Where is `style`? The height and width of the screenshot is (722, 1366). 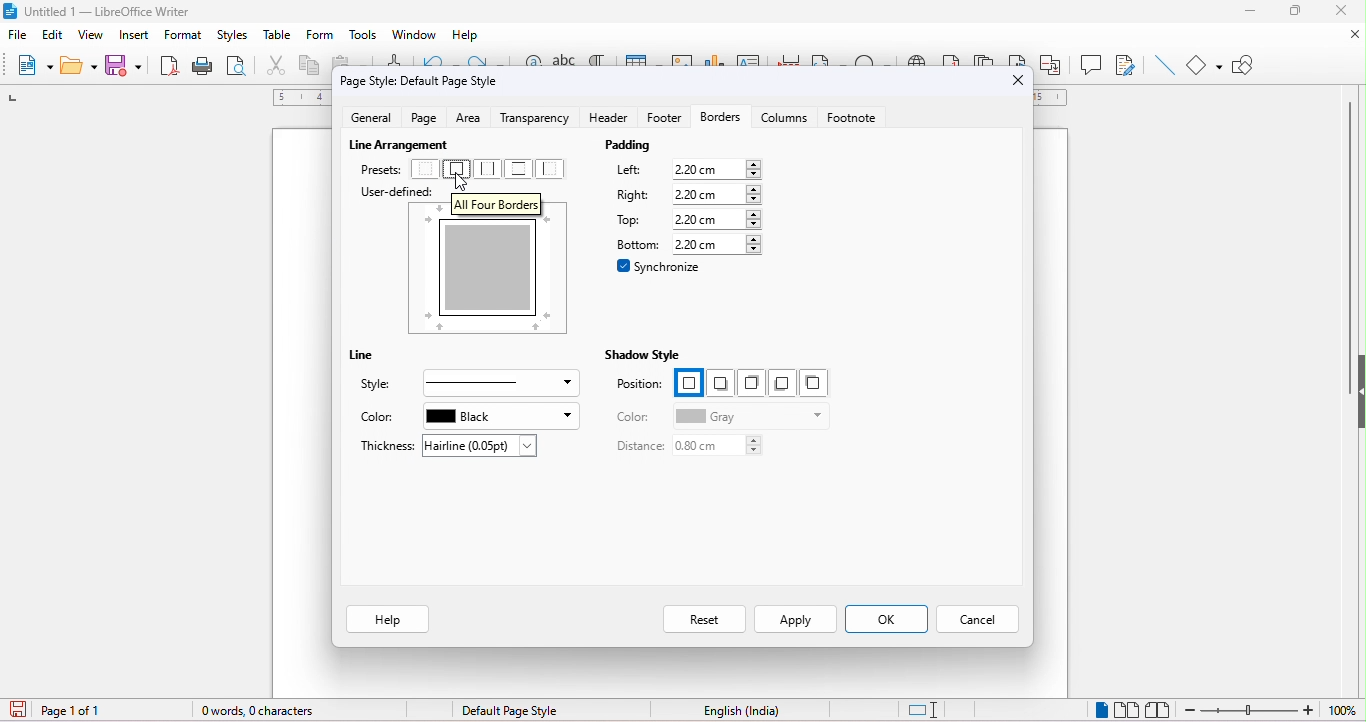 style is located at coordinates (380, 384).